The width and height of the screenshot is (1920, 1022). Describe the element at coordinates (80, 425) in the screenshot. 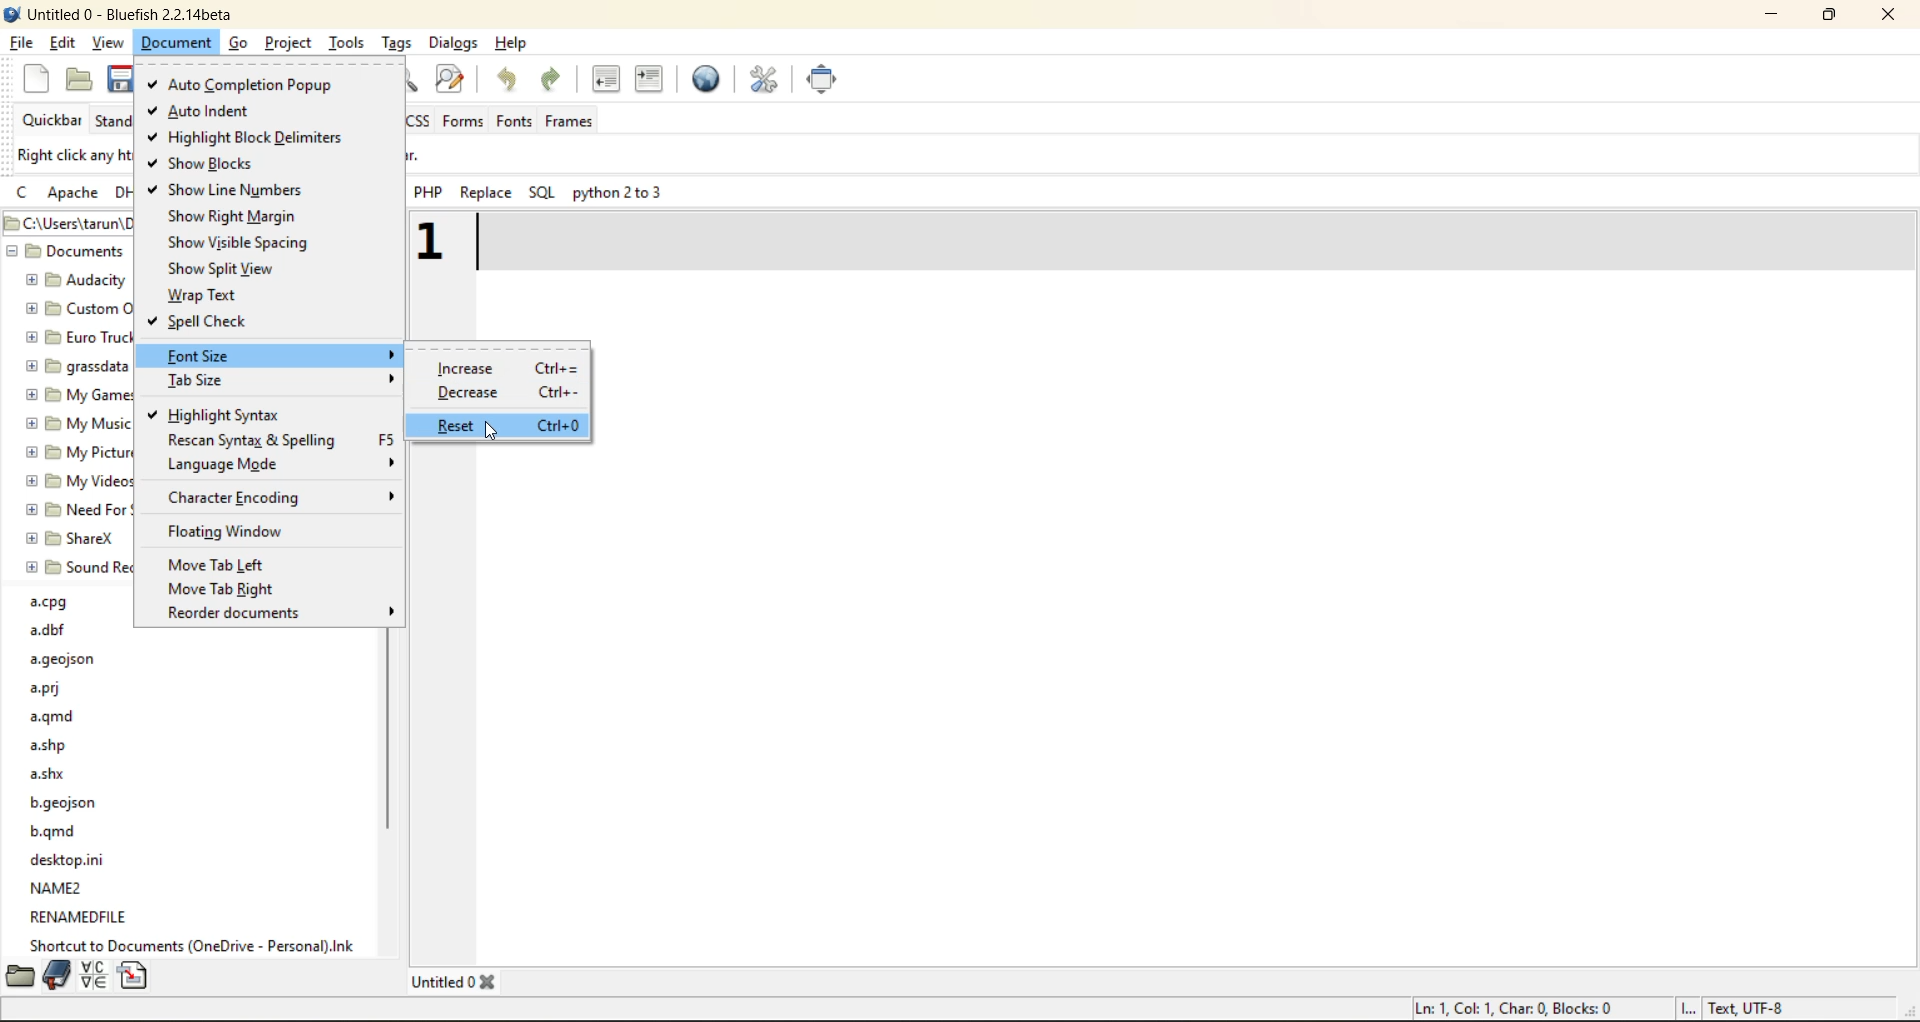

I see `my music` at that location.